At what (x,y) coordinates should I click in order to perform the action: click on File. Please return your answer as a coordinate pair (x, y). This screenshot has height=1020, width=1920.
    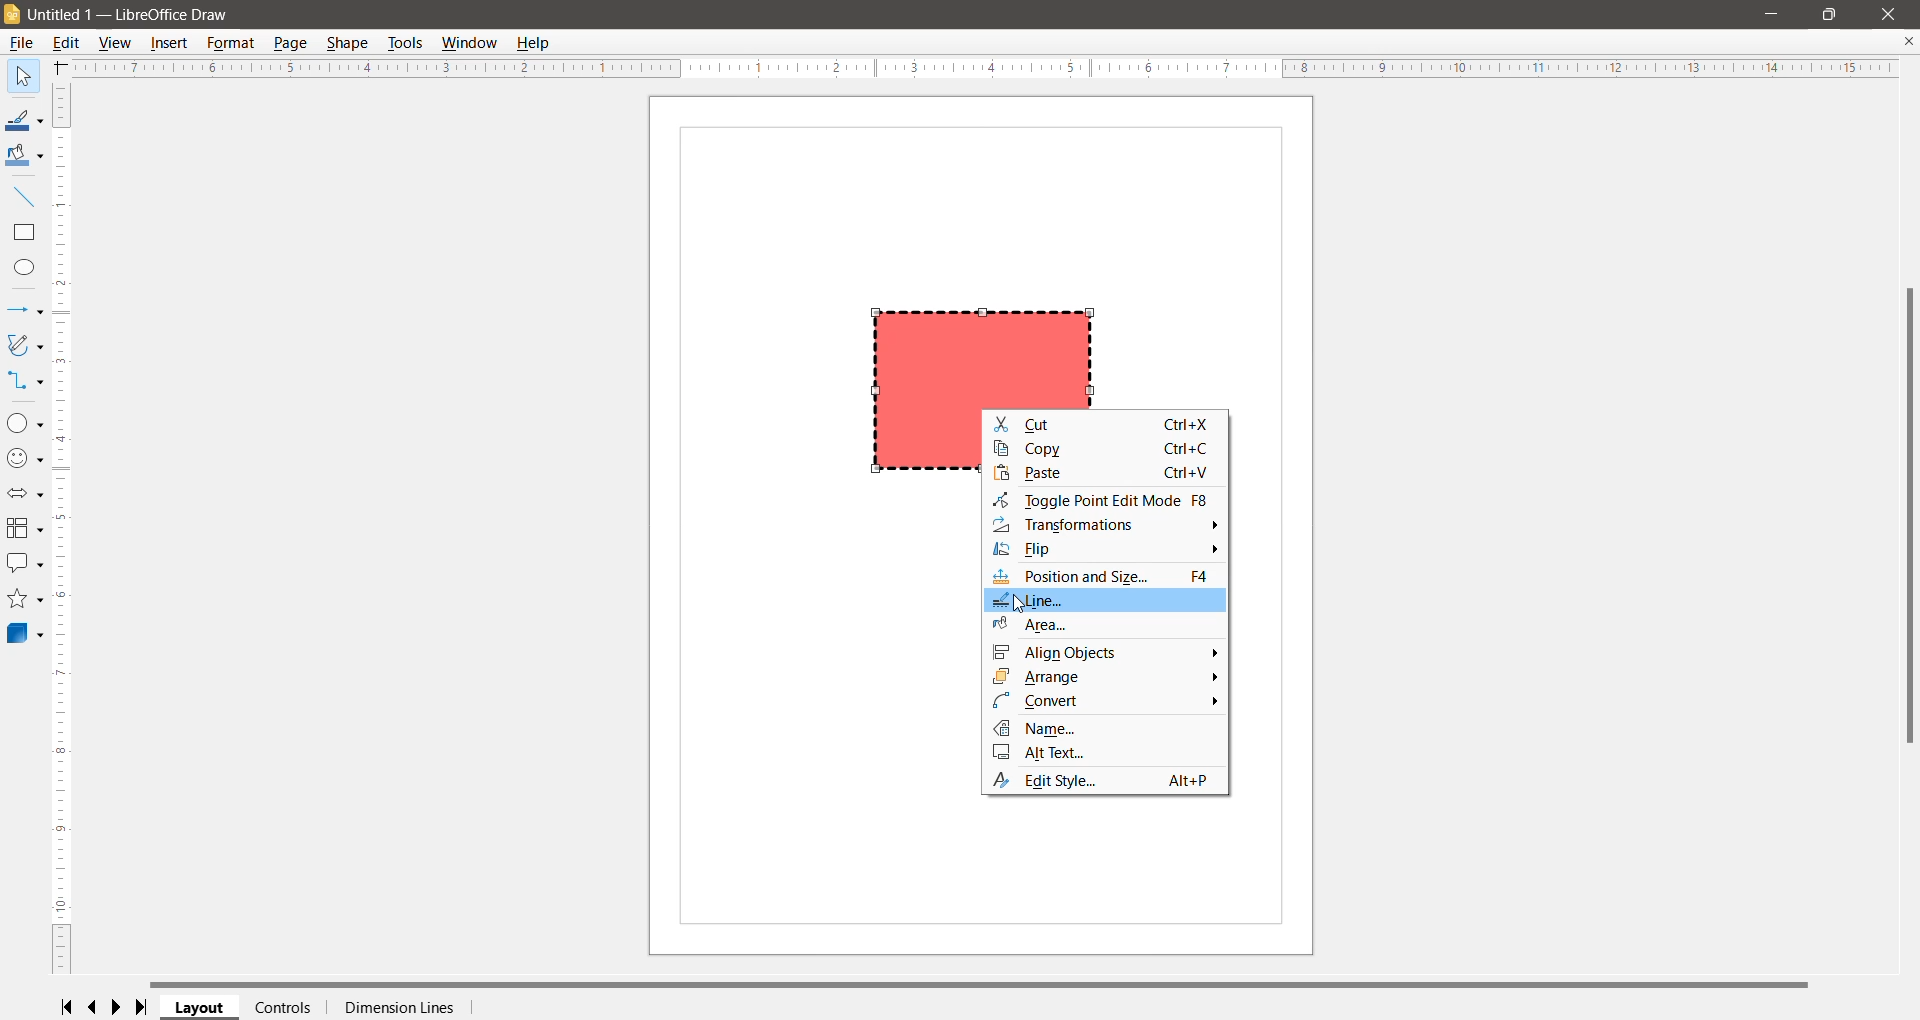
    Looking at the image, I should click on (20, 44).